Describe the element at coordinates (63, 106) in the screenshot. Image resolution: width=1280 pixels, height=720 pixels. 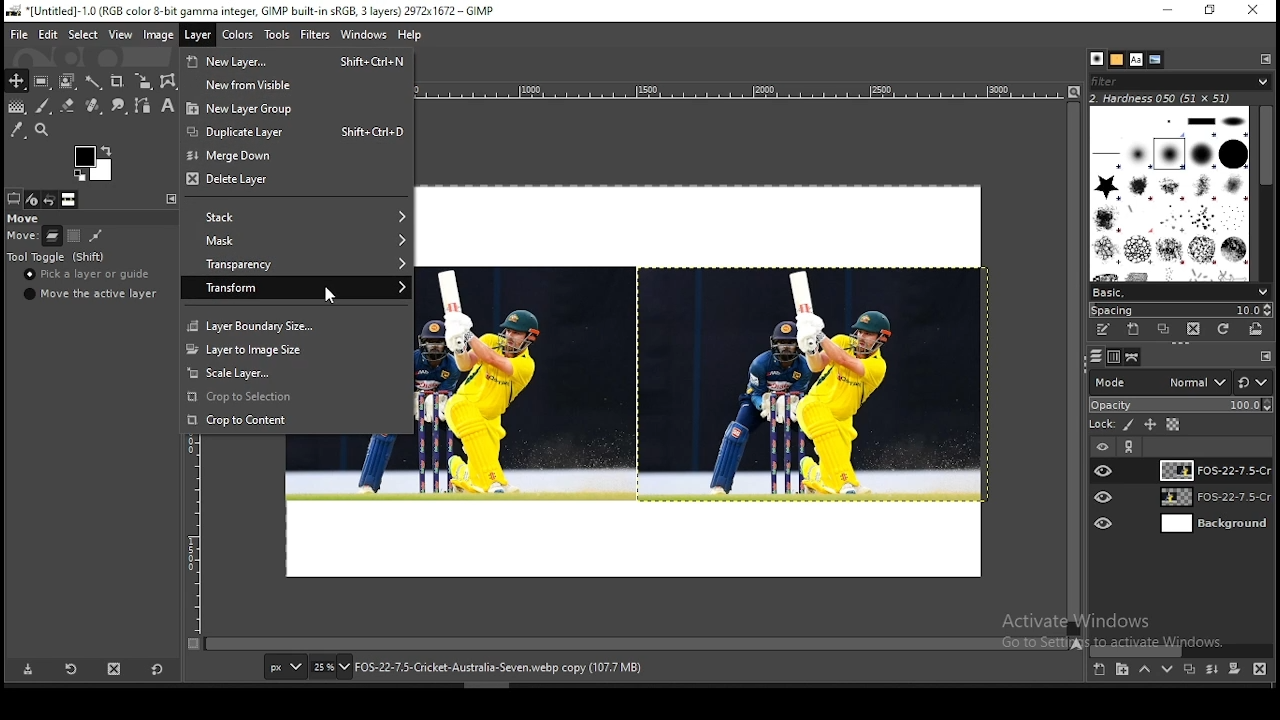
I see `eraser tool` at that location.